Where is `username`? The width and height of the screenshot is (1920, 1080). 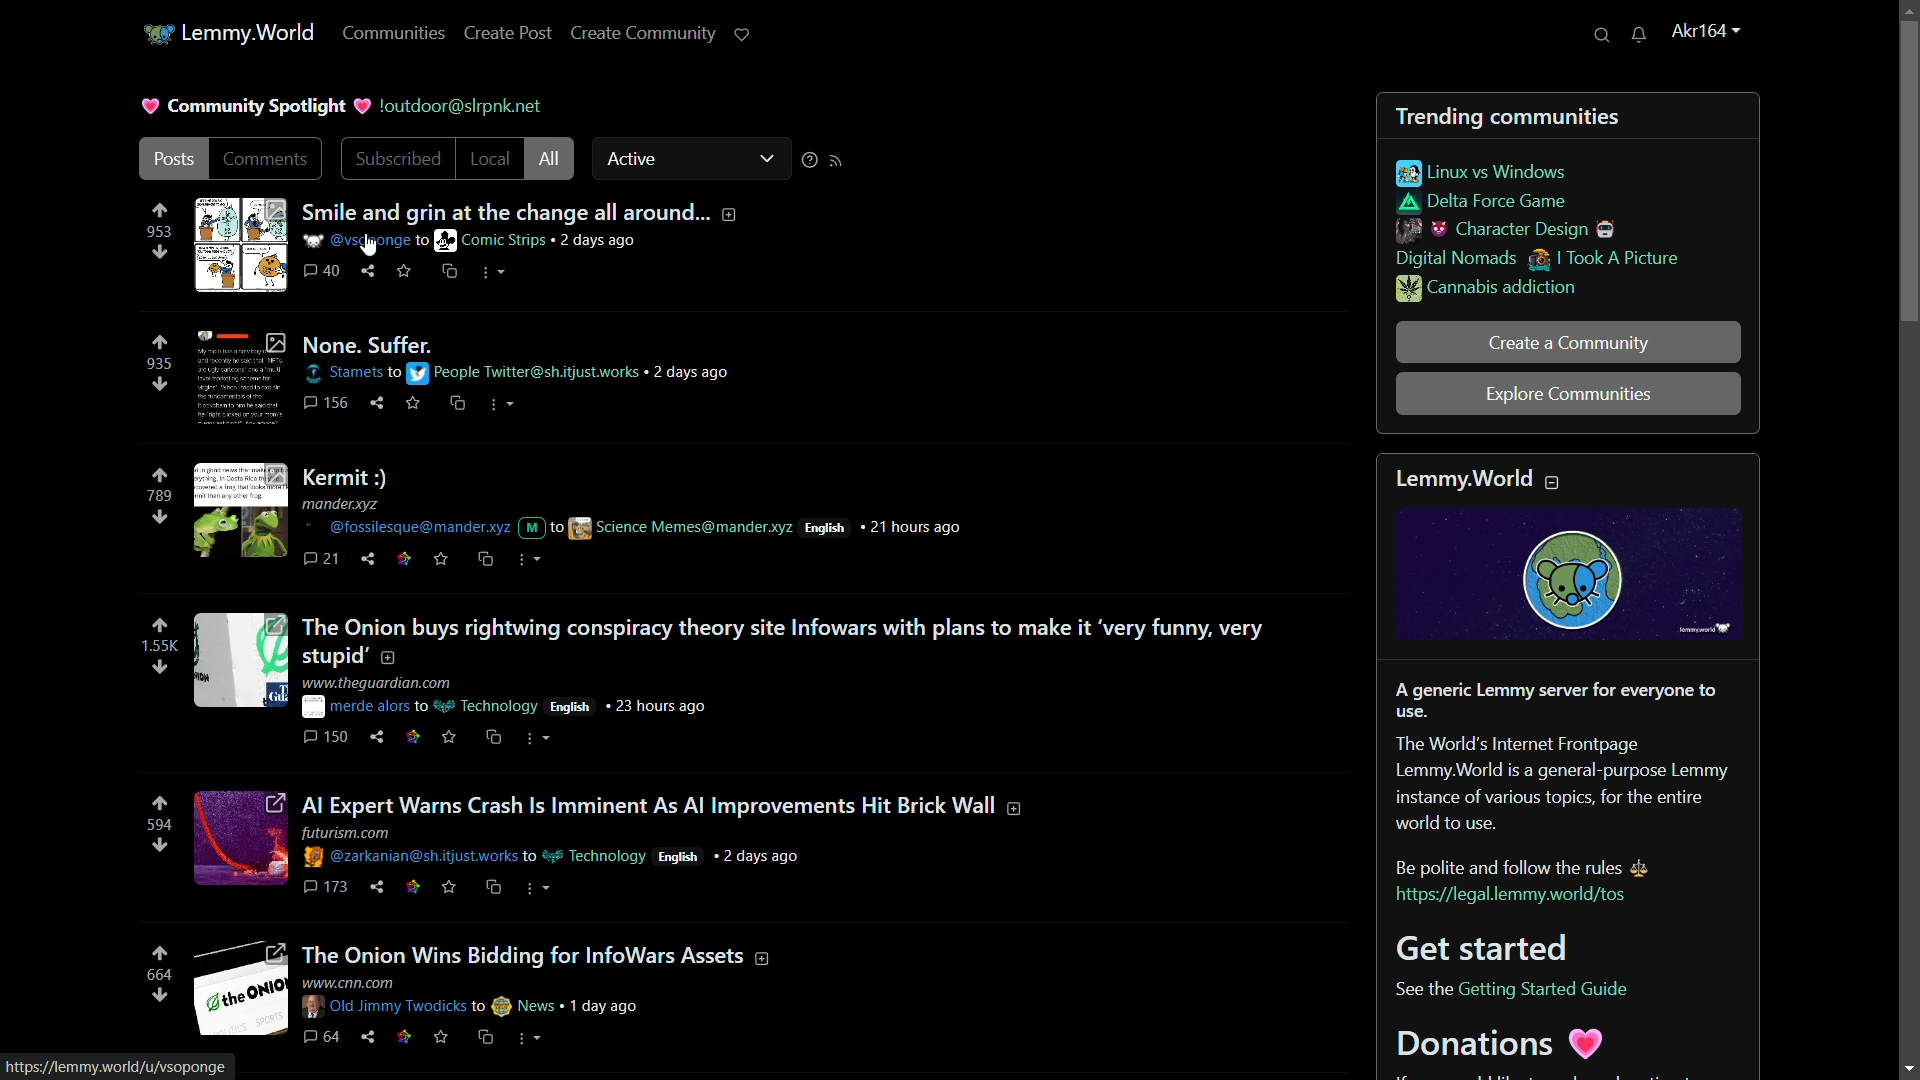
username is located at coordinates (1706, 31).